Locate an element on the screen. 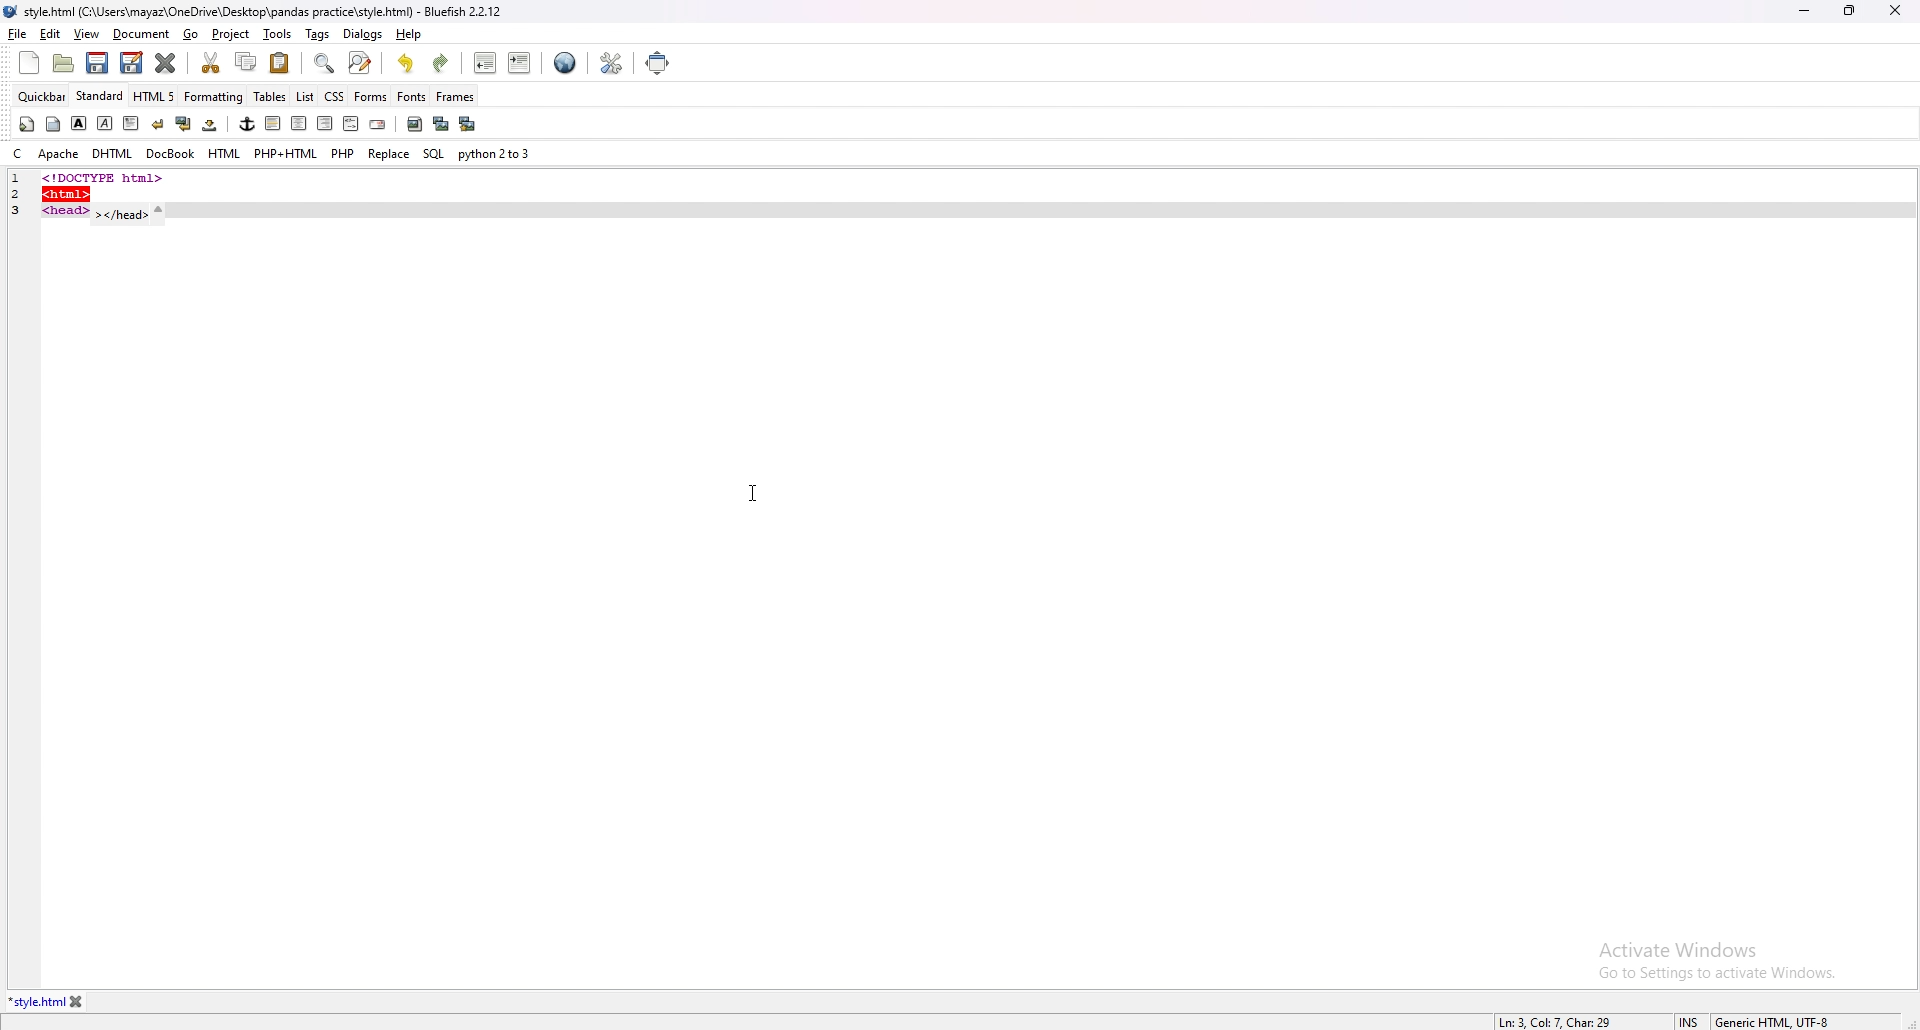  file name is located at coordinates (256, 13).